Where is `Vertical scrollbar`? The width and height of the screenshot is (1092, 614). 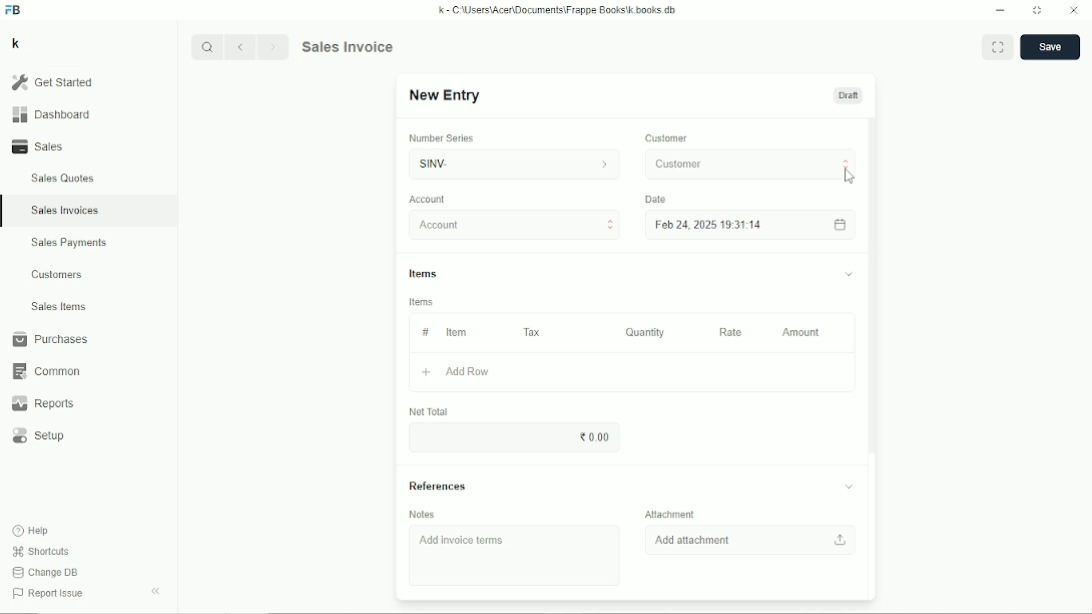
Vertical scrollbar is located at coordinates (874, 283).